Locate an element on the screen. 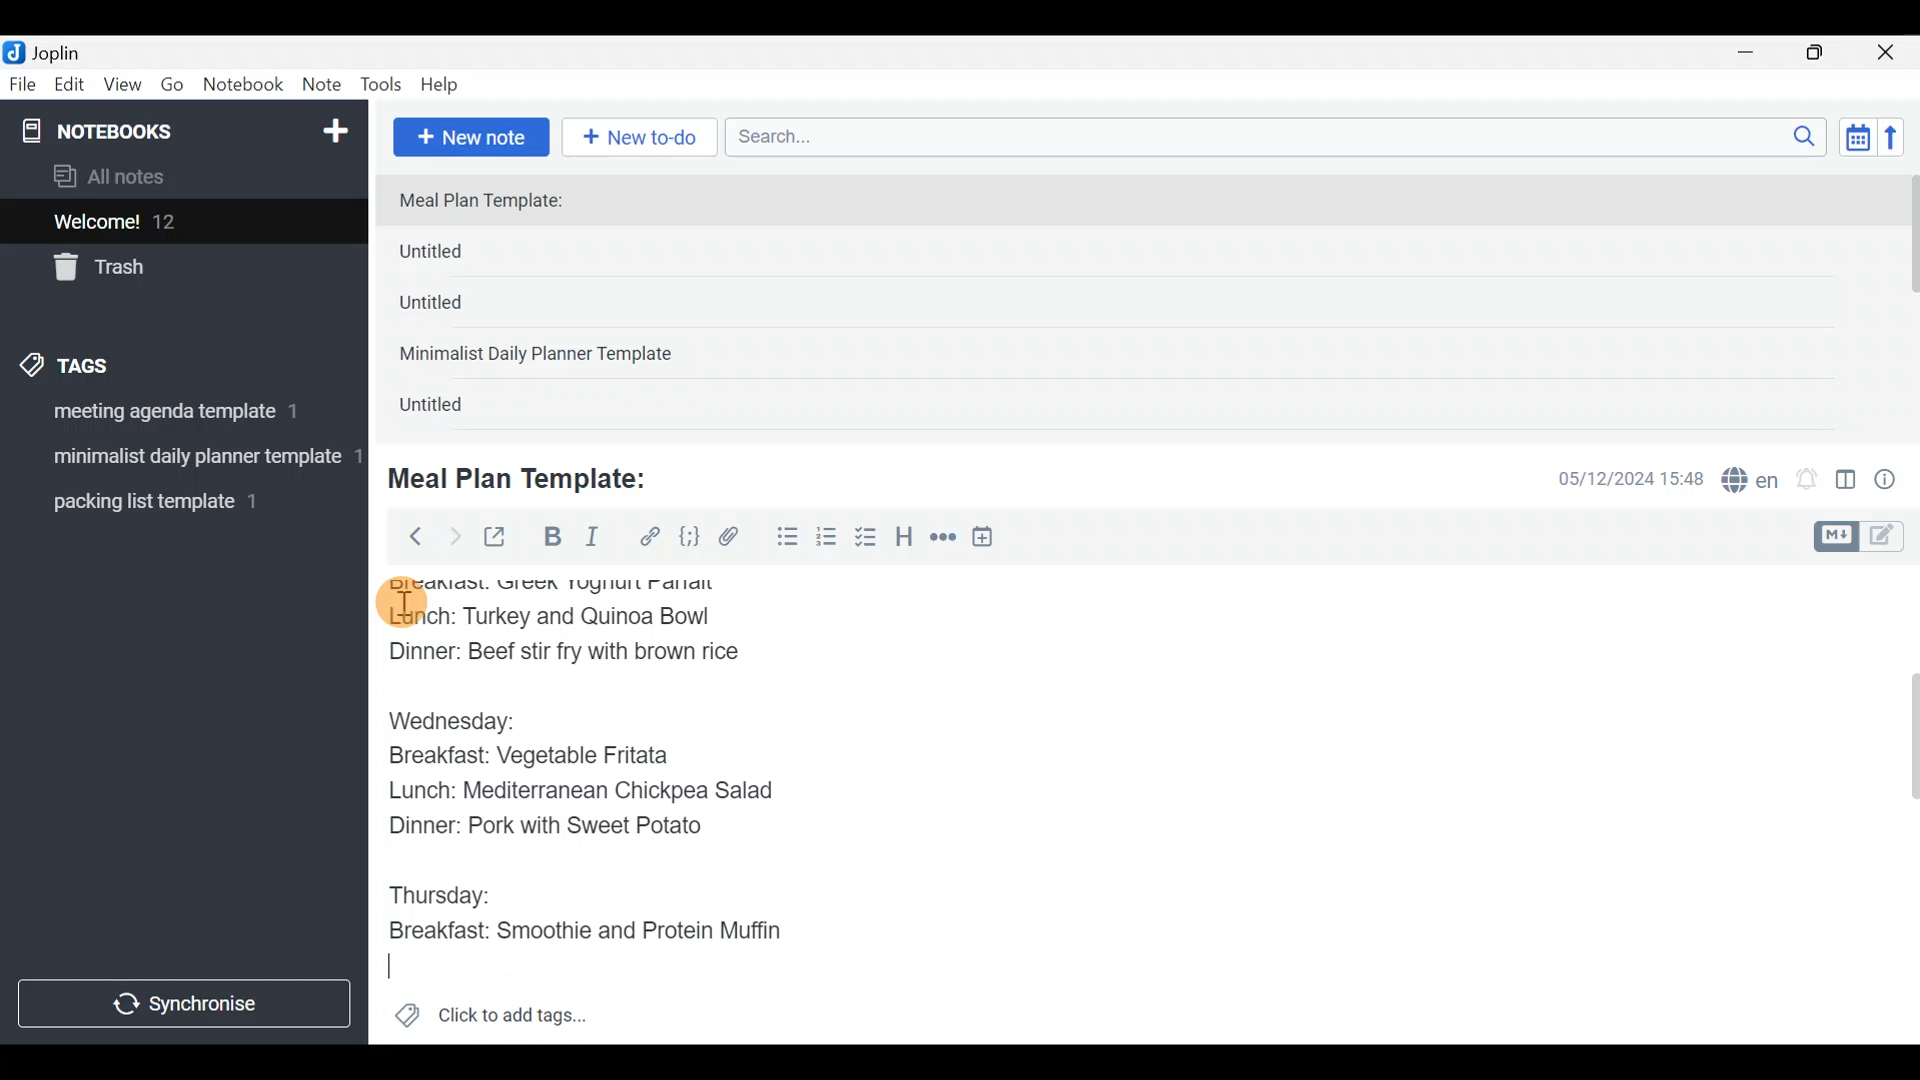 The width and height of the screenshot is (1920, 1080). Minimize is located at coordinates (1757, 50).